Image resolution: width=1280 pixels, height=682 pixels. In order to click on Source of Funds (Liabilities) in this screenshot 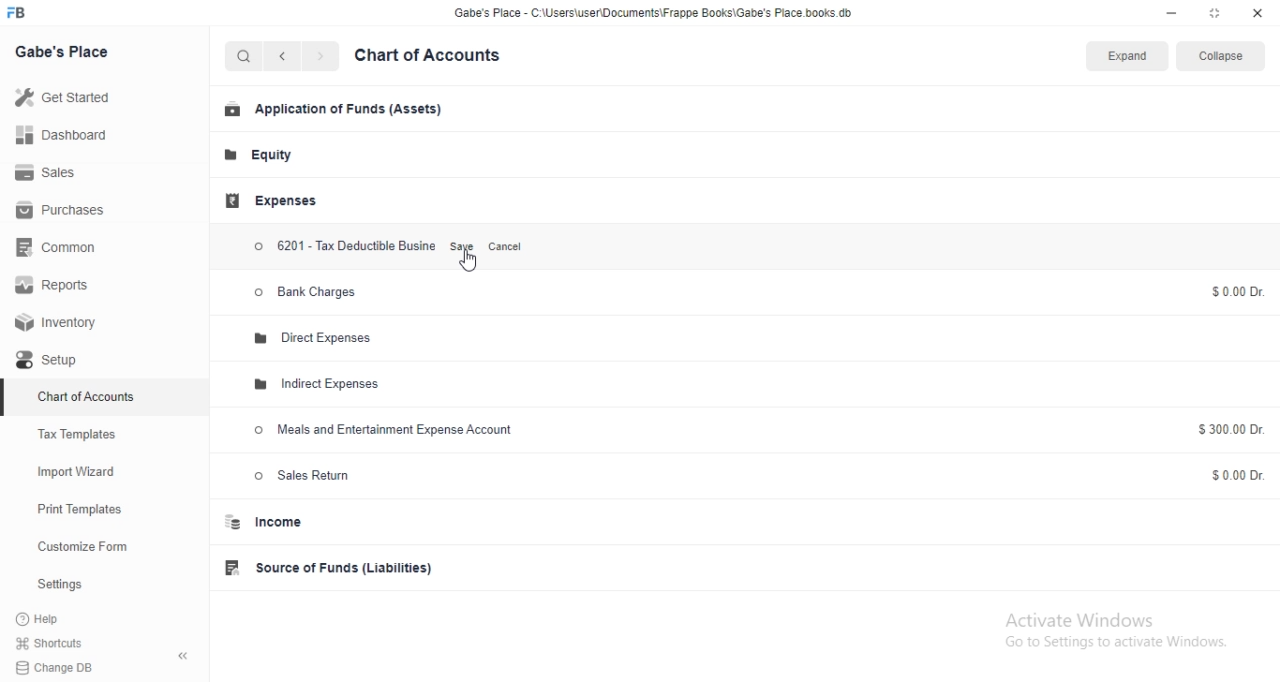, I will do `click(334, 568)`.